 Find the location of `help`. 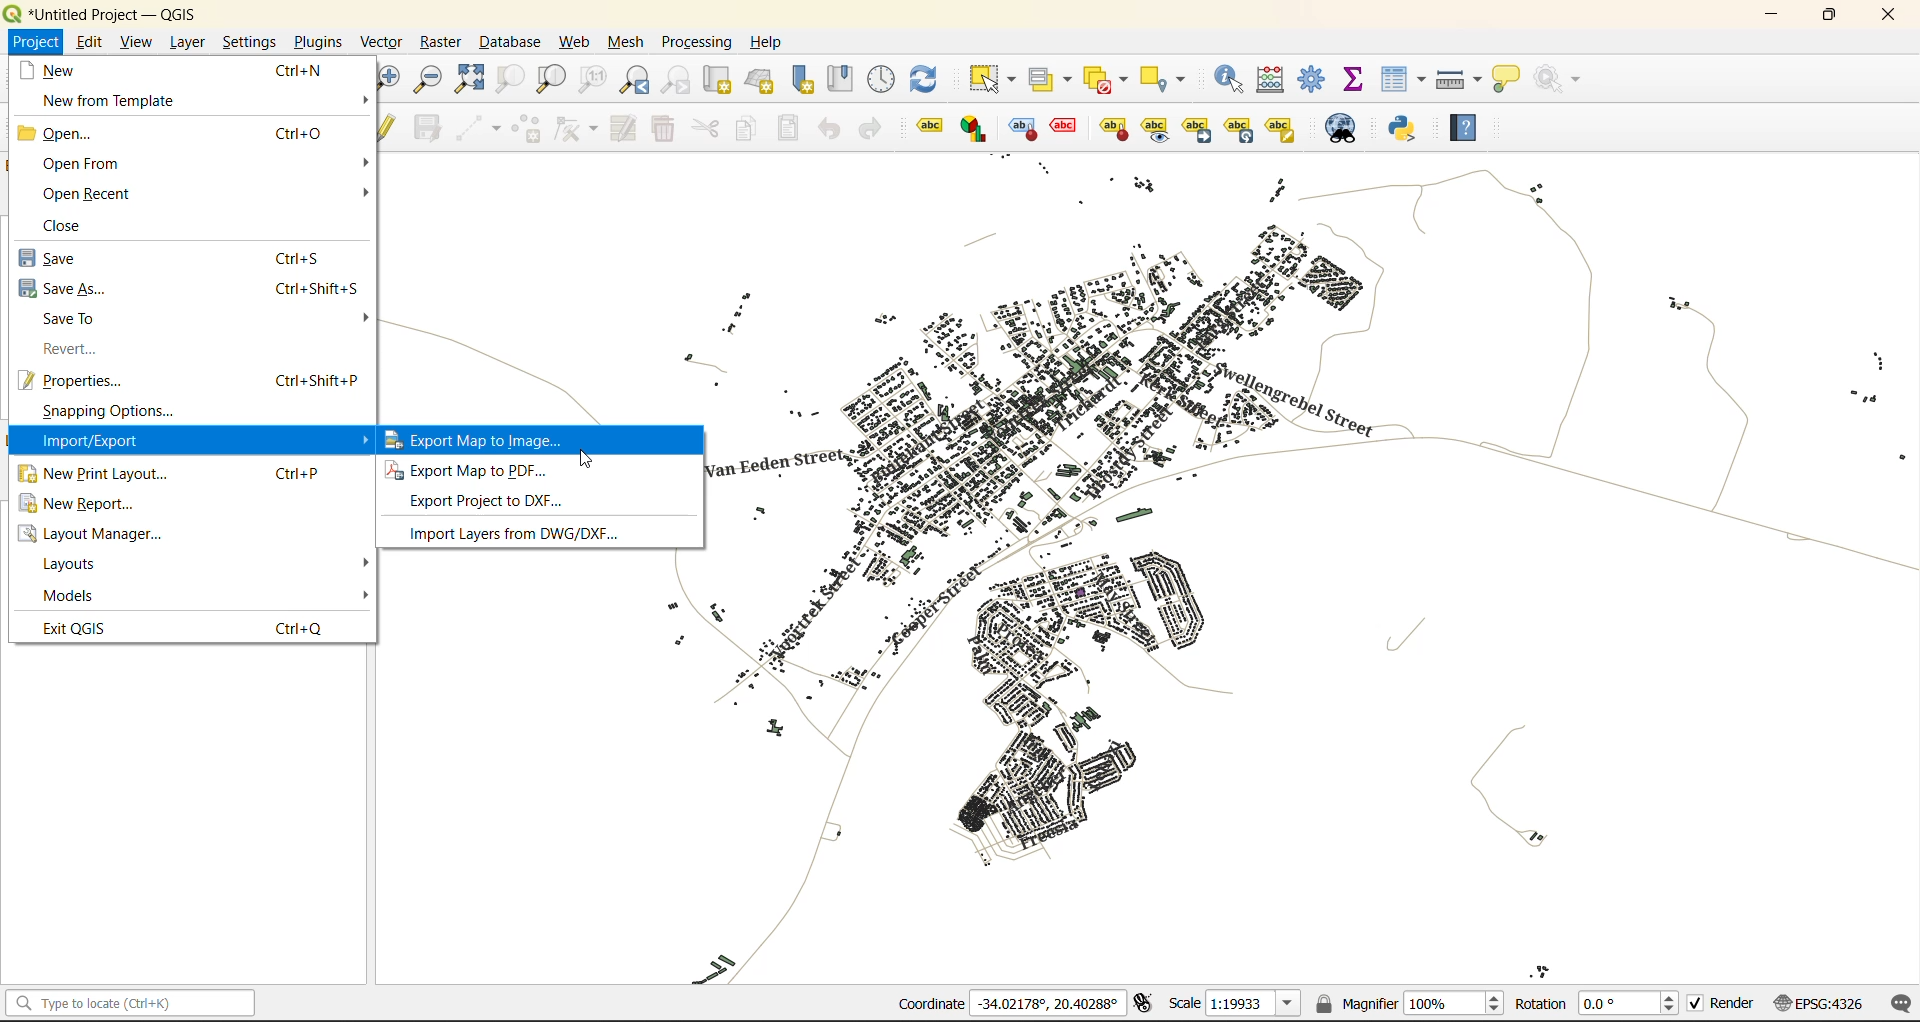

help is located at coordinates (769, 42).